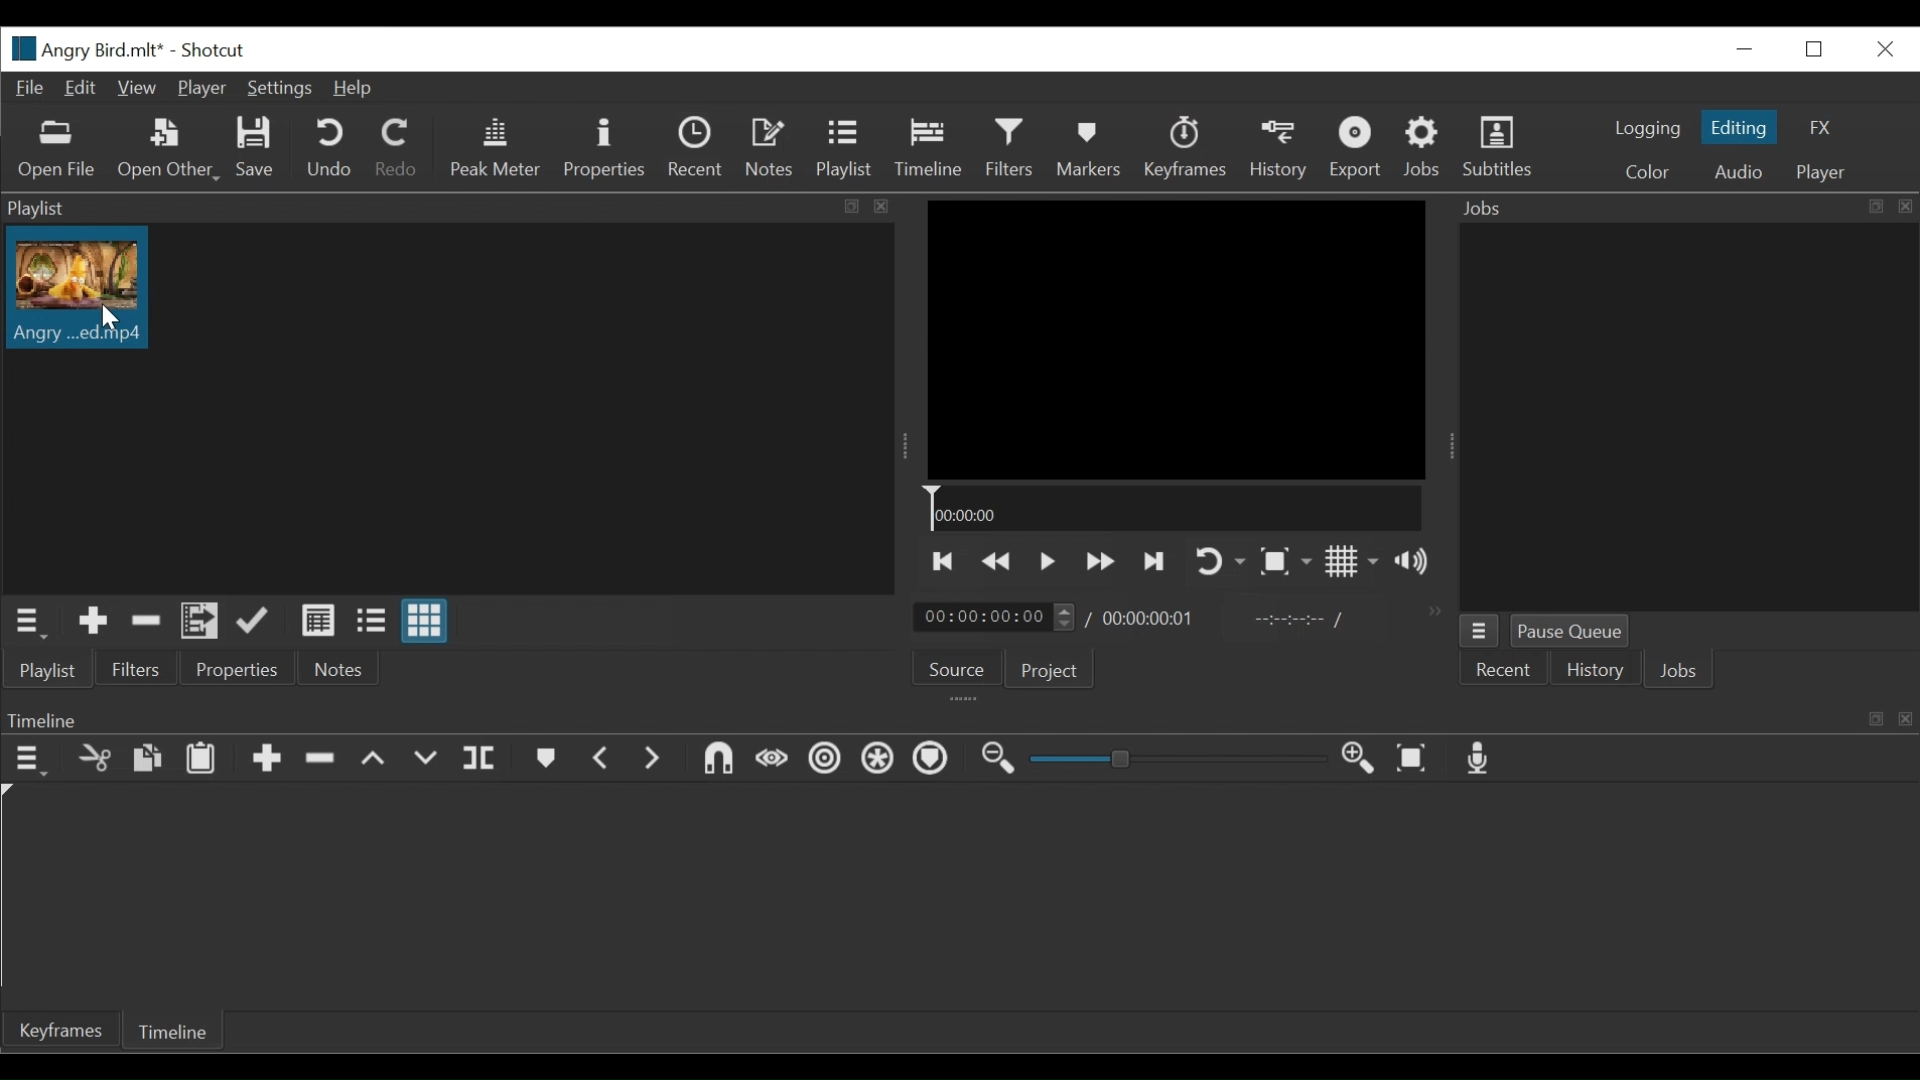  What do you see at coordinates (83, 49) in the screenshot?
I see `File Name` at bounding box center [83, 49].